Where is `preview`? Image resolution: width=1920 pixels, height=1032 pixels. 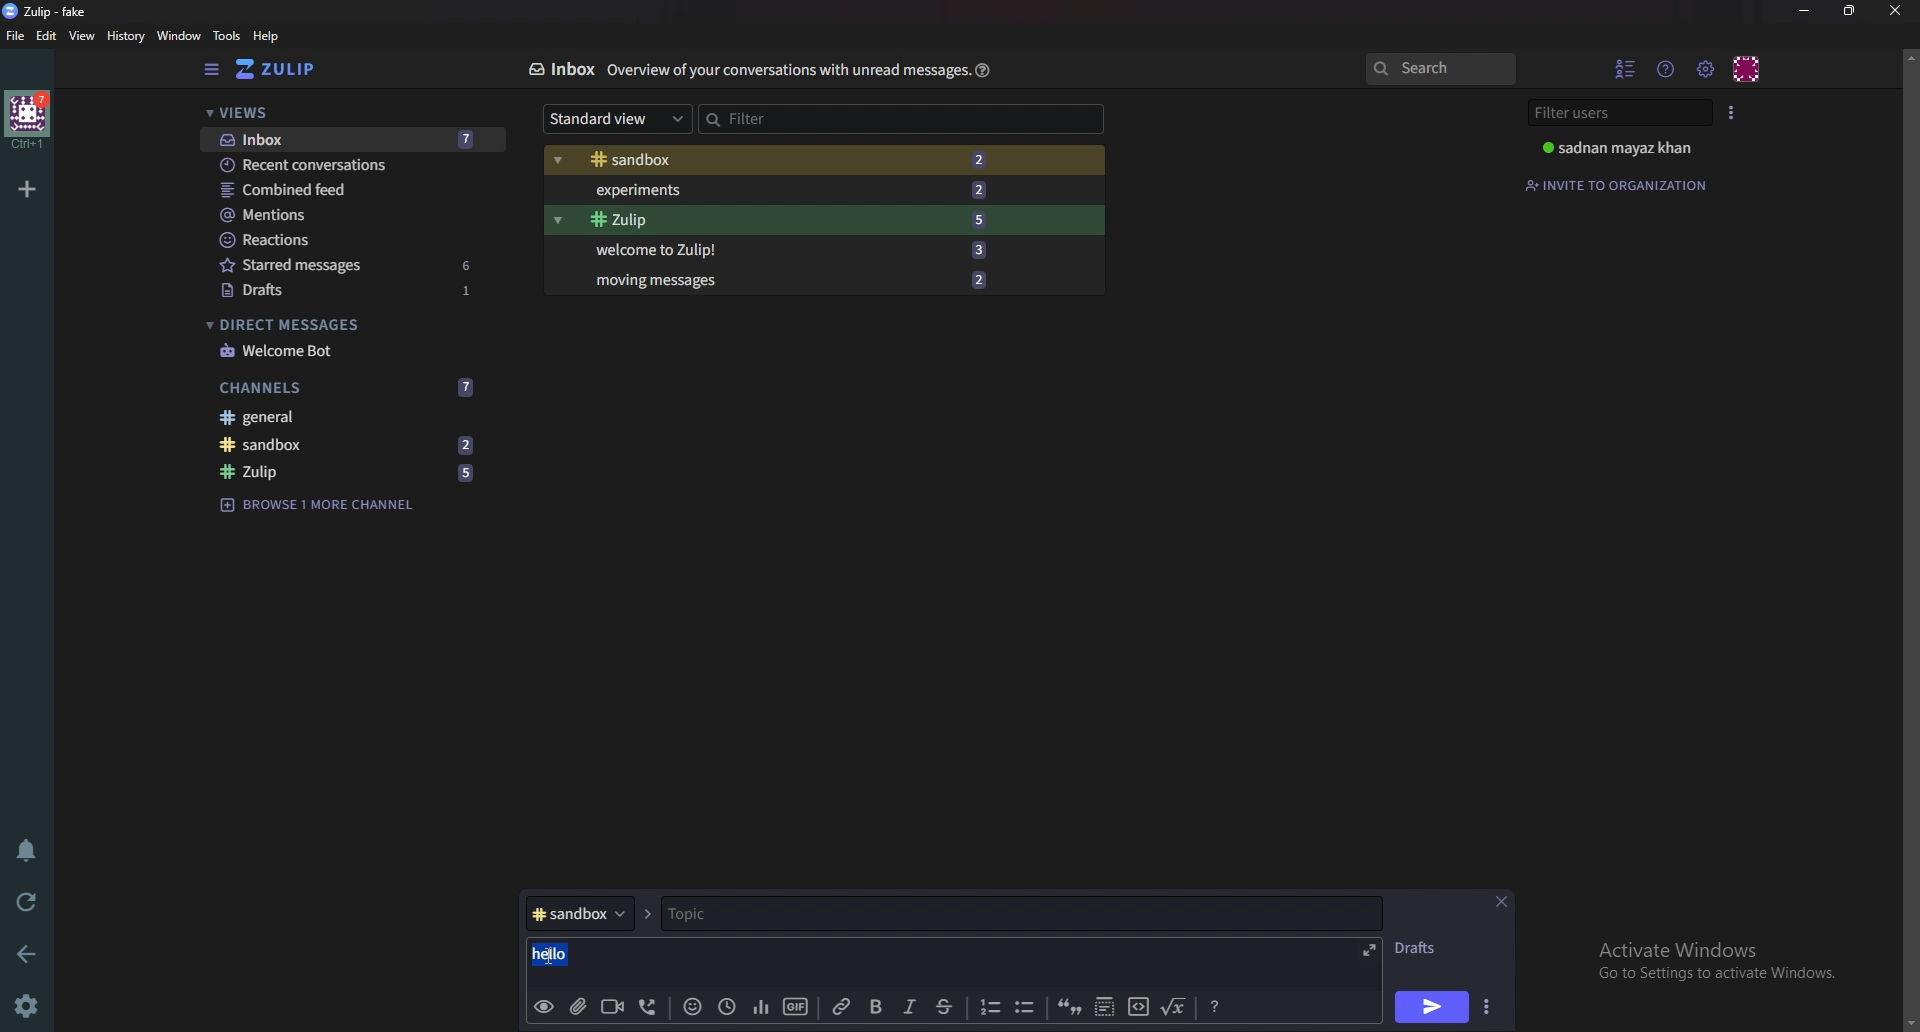
preview is located at coordinates (541, 1007).